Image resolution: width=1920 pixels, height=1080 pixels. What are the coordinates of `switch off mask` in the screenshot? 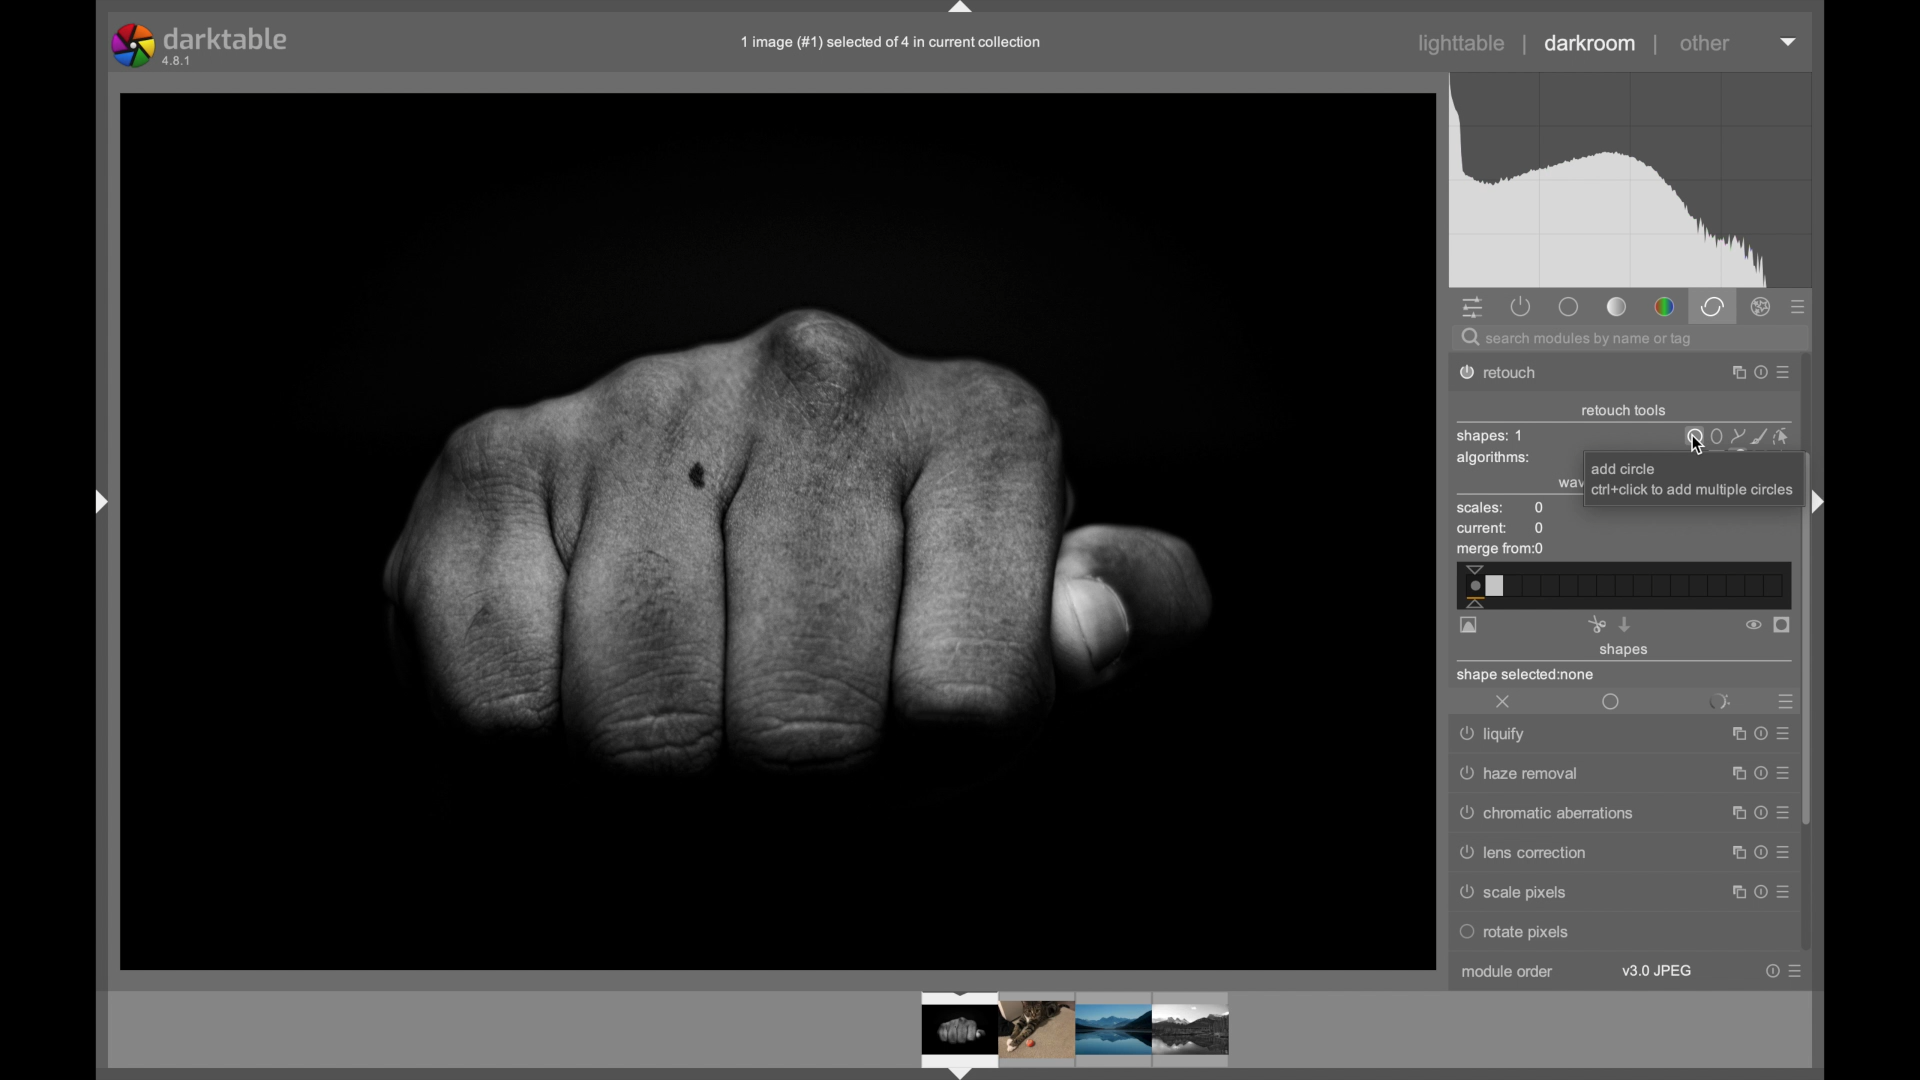 It's located at (1753, 625).